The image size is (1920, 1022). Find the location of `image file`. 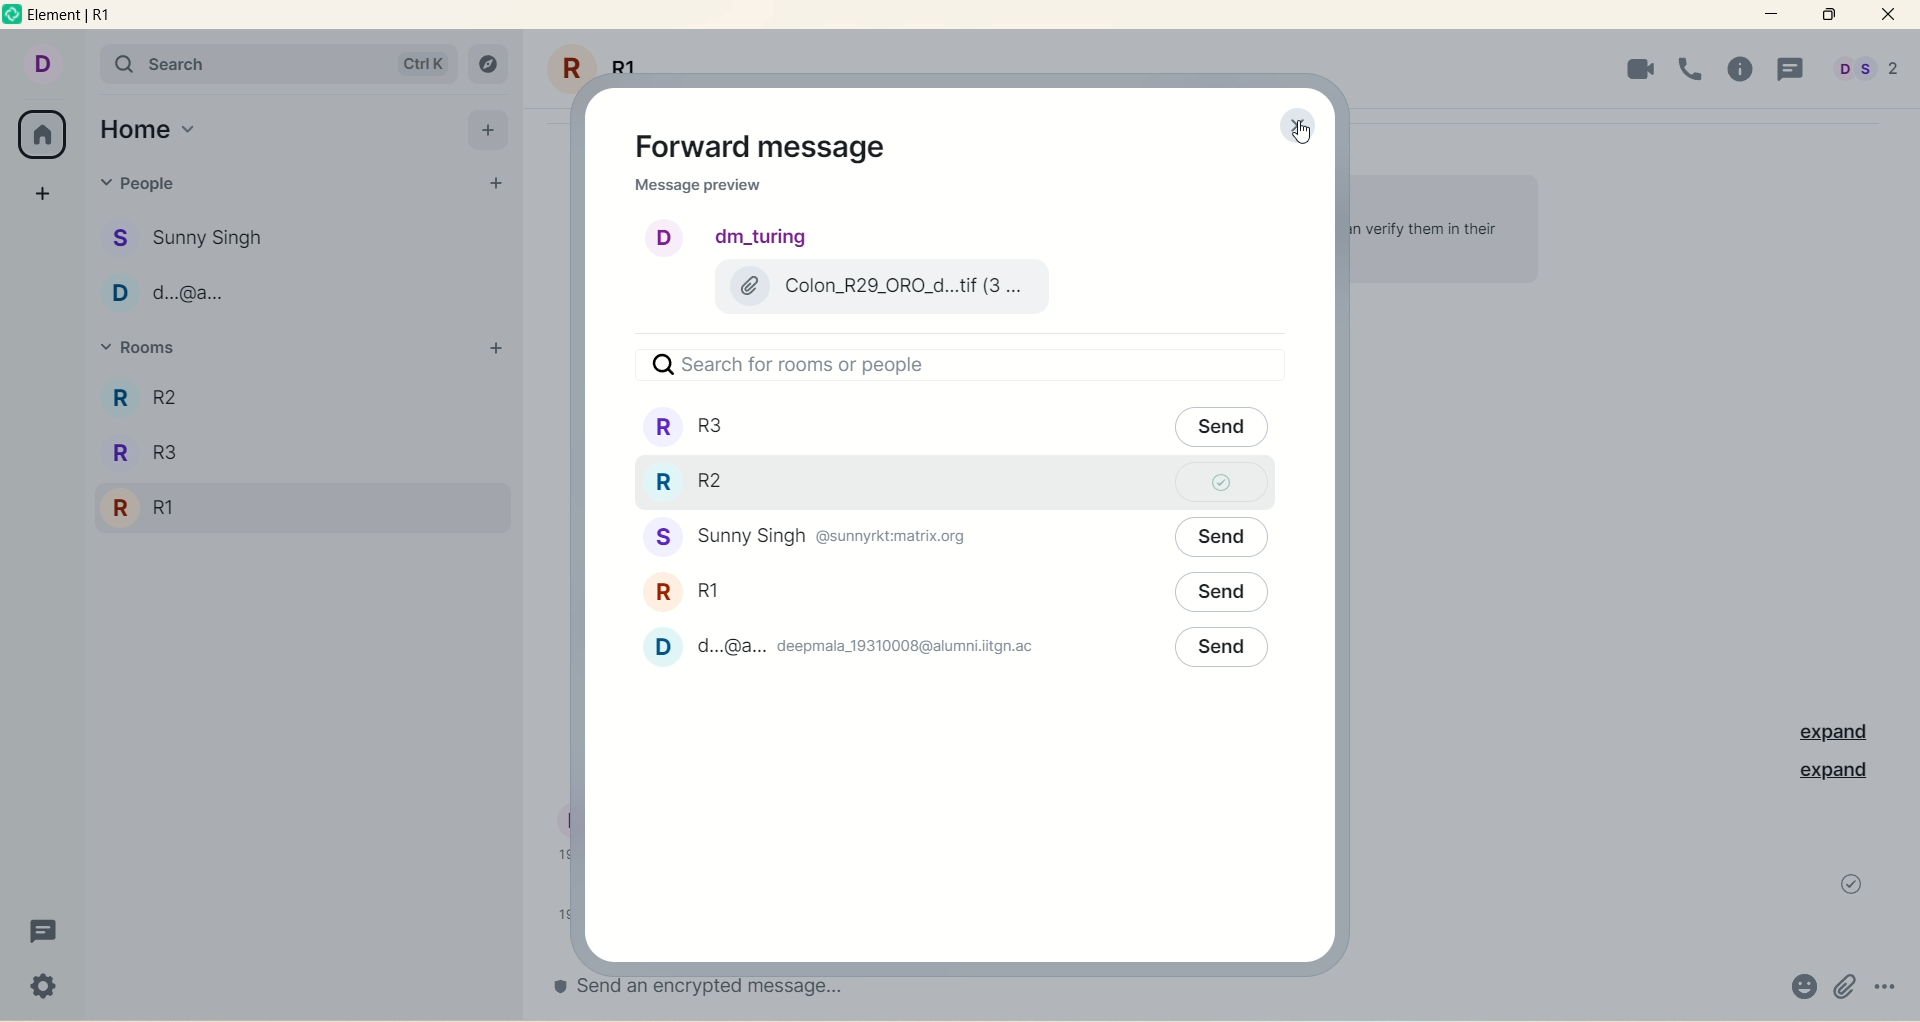

image file is located at coordinates (878, 287).